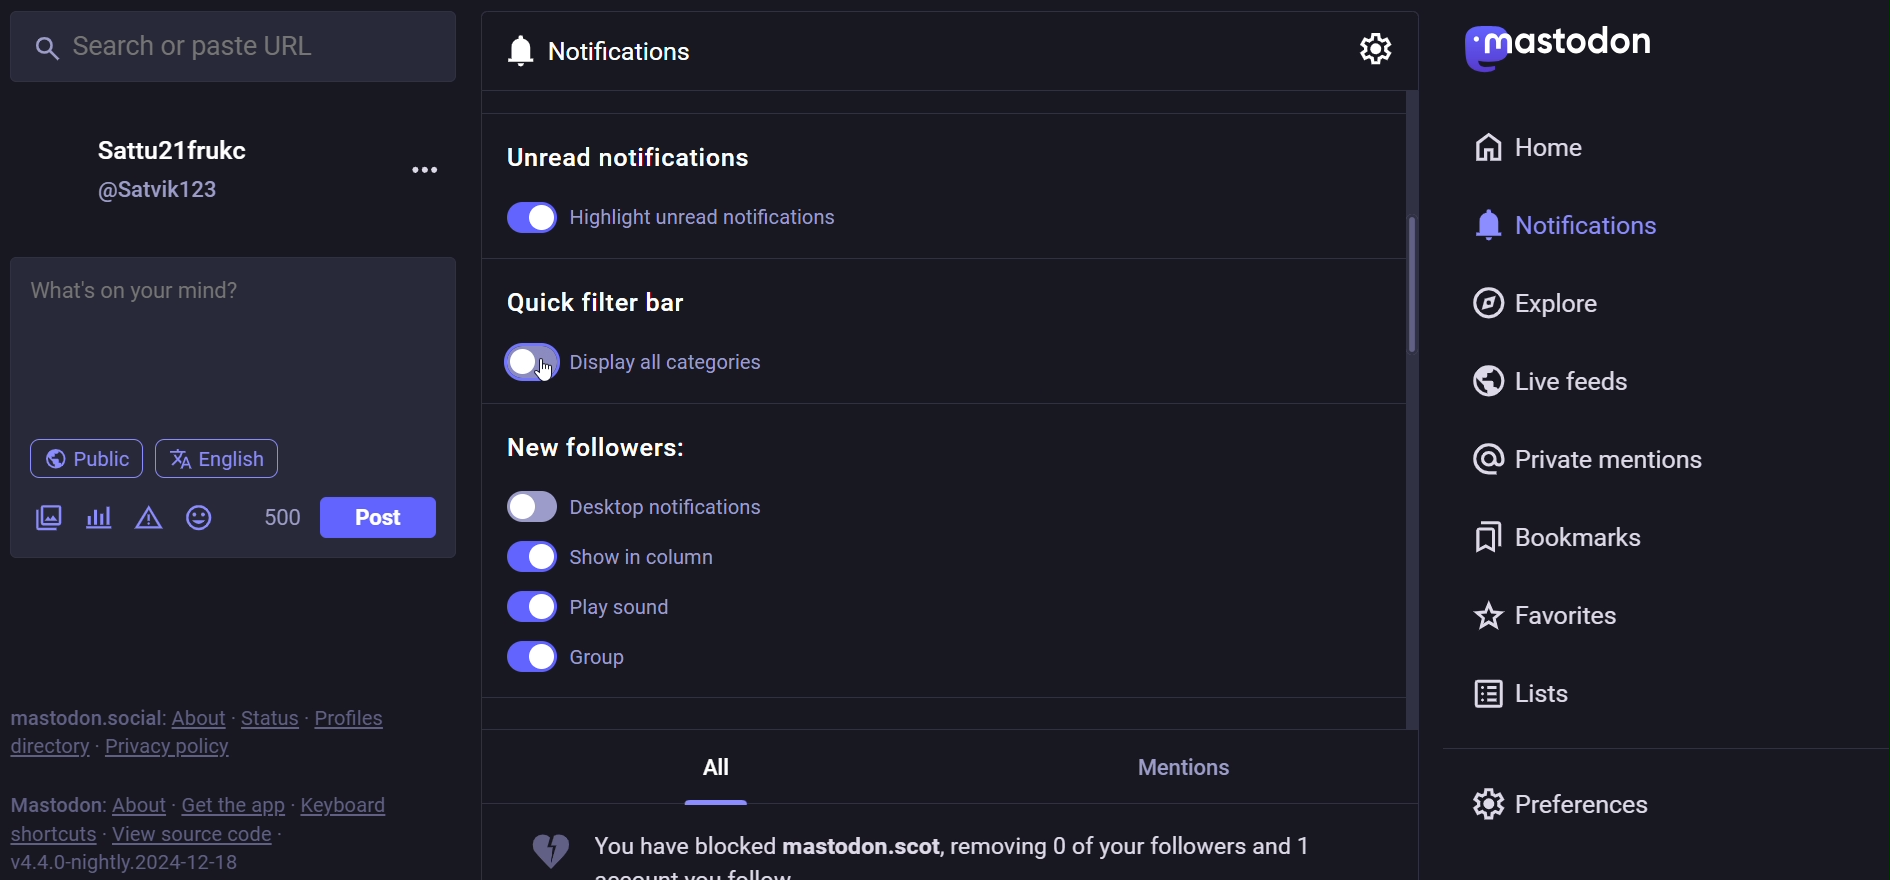  I want to click on 500, so click(278, 515).